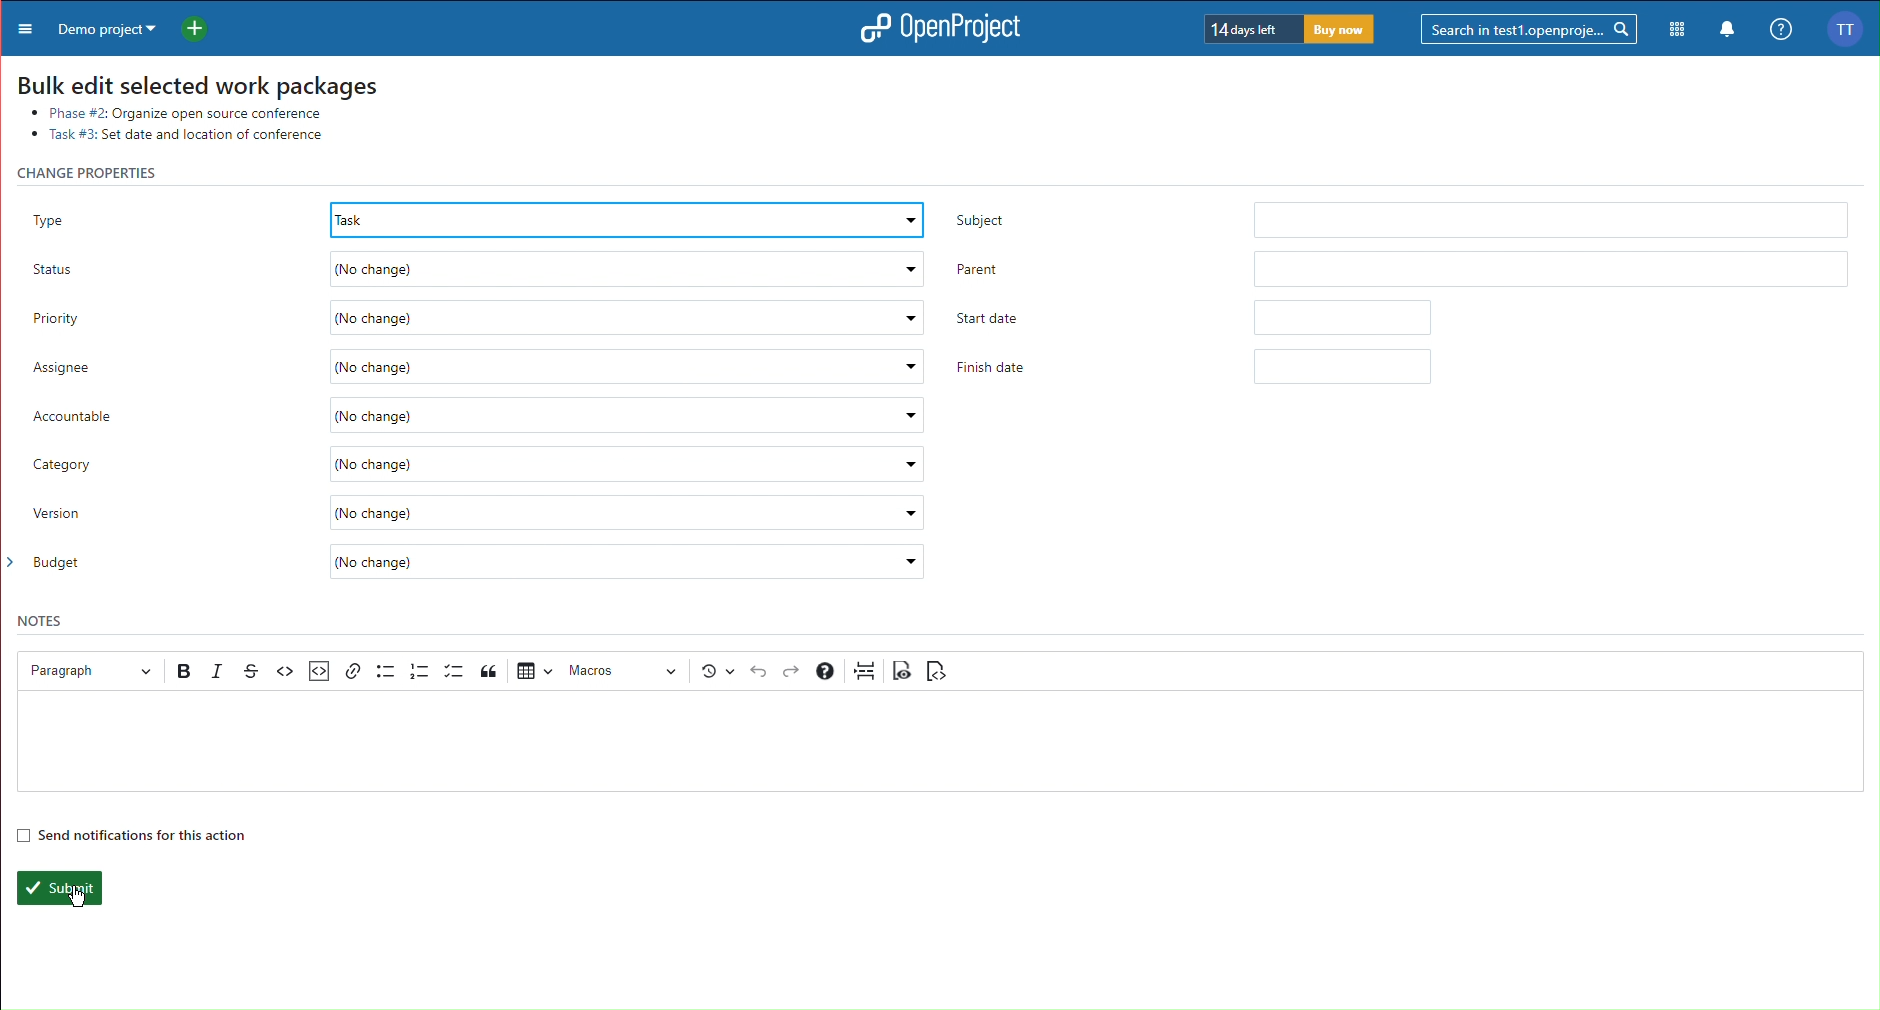  I want to click on Page View, so click(903, 670).